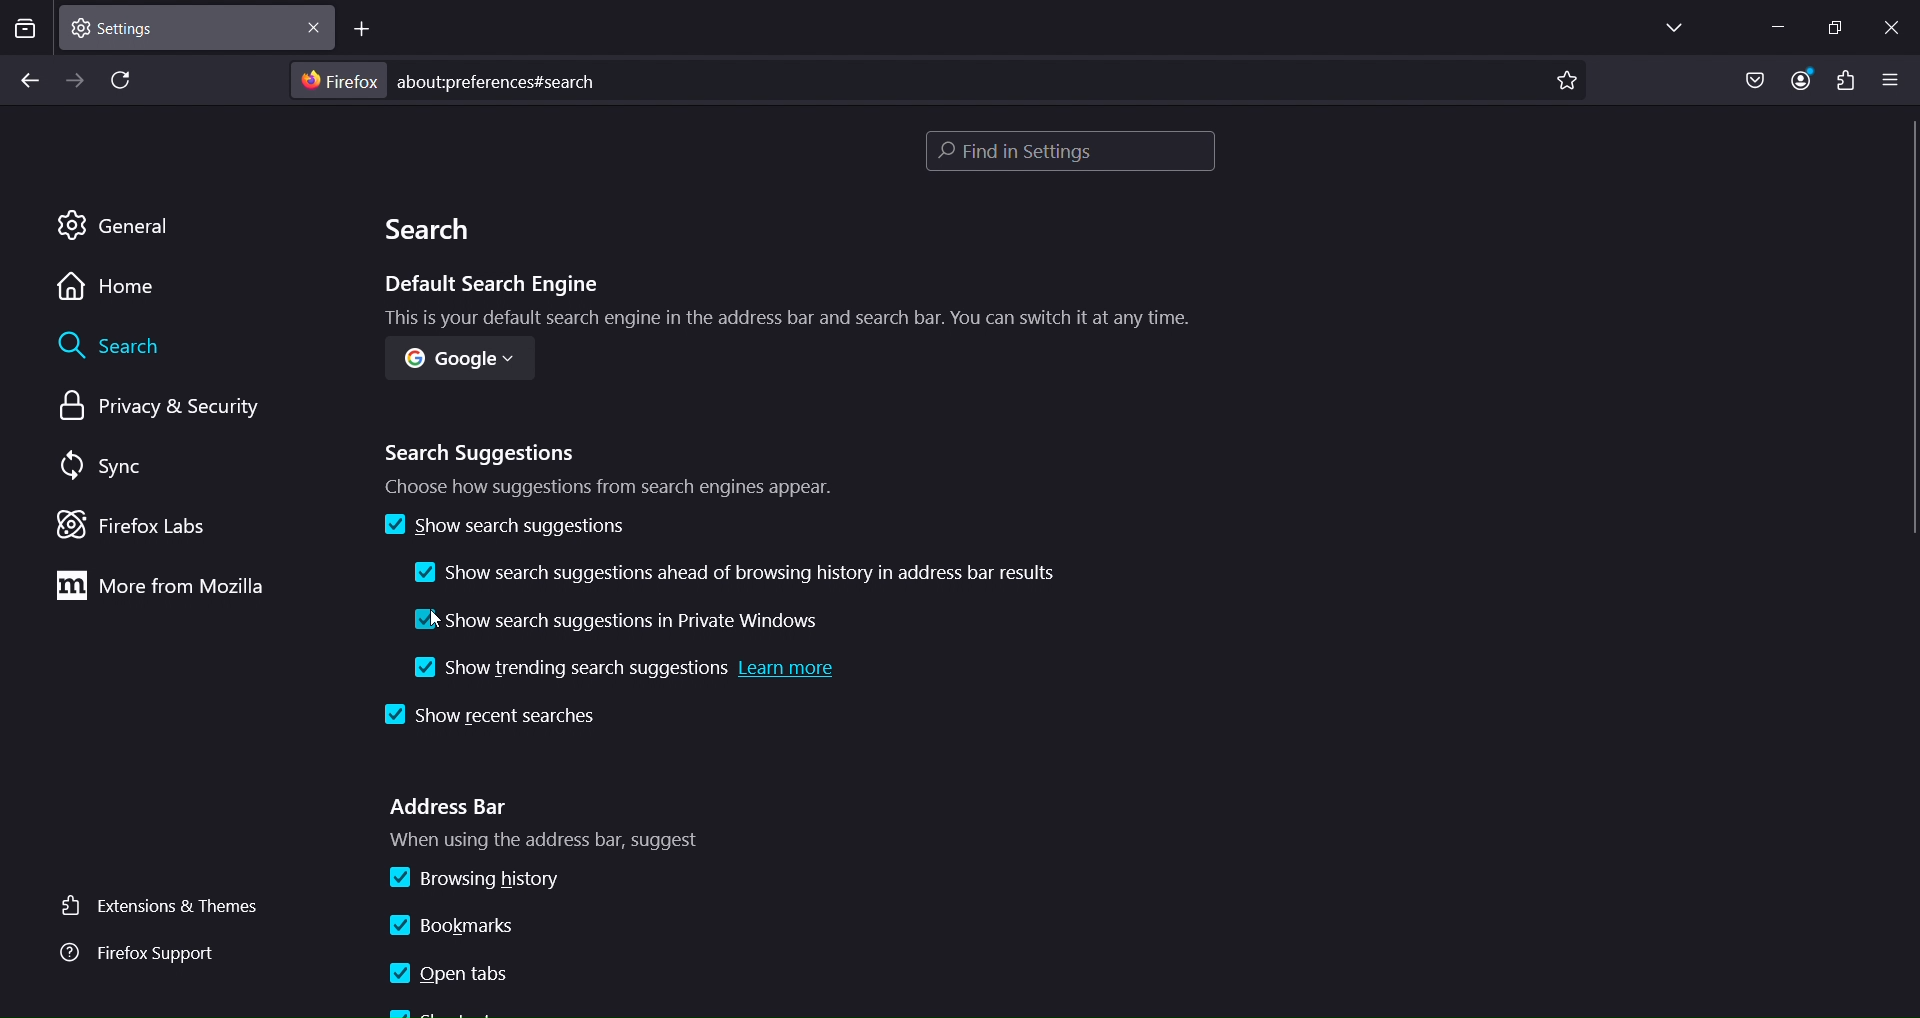  I want to click on find in settings, so click(1070, 153).